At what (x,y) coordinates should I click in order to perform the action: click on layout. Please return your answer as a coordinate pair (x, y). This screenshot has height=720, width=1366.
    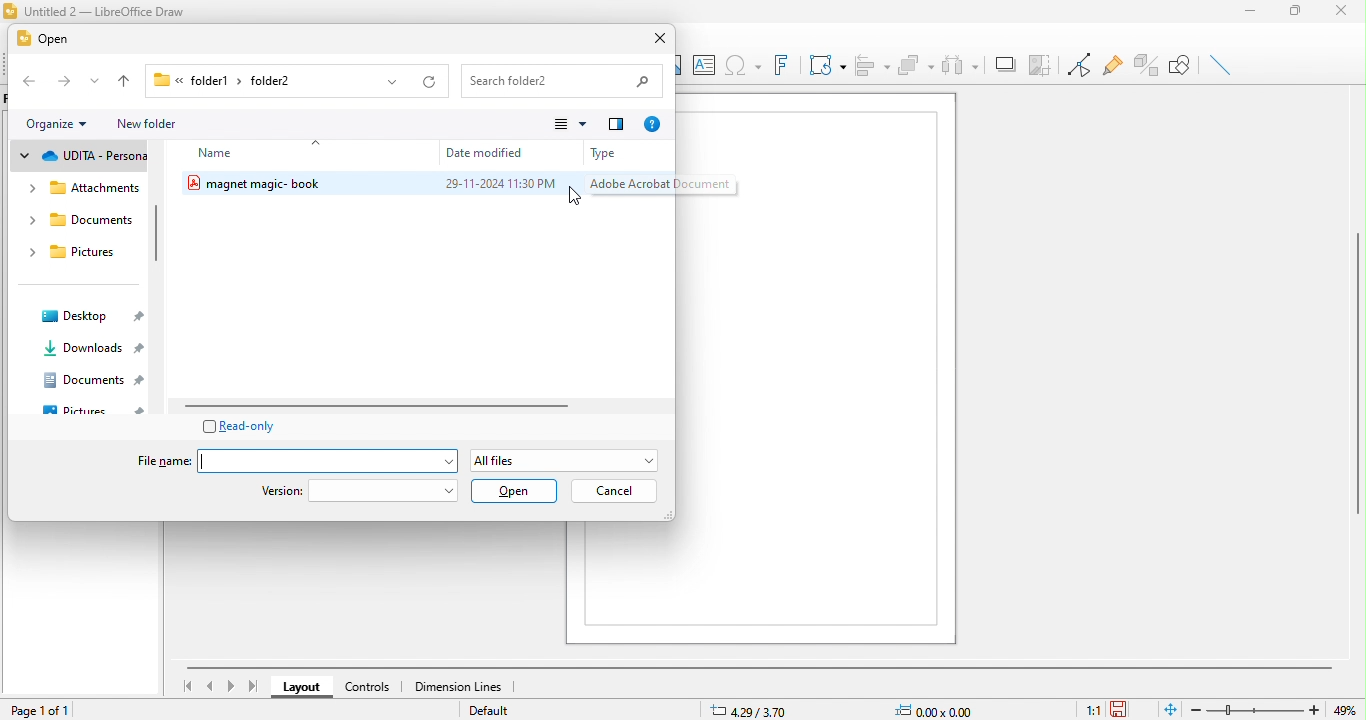
    Looking at the image, I should click on (302, 686).